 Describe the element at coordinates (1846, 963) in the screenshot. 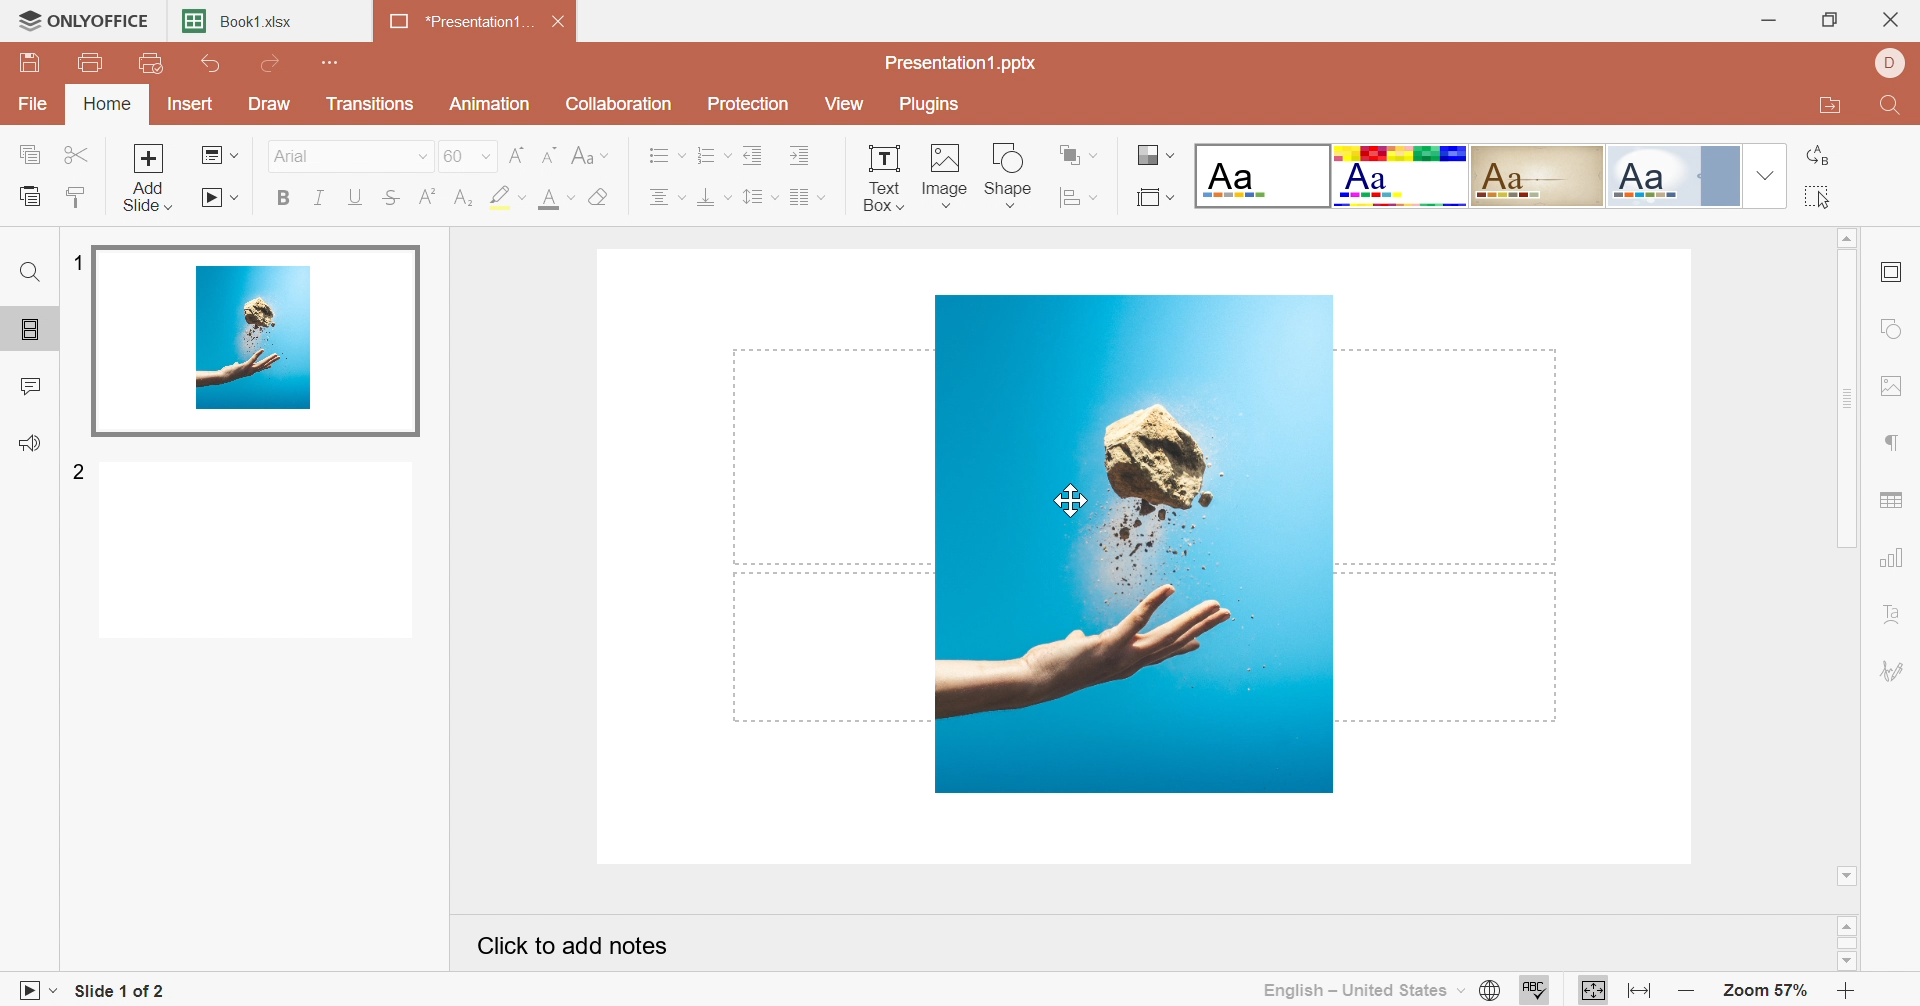

I see `scroll down` at that location.